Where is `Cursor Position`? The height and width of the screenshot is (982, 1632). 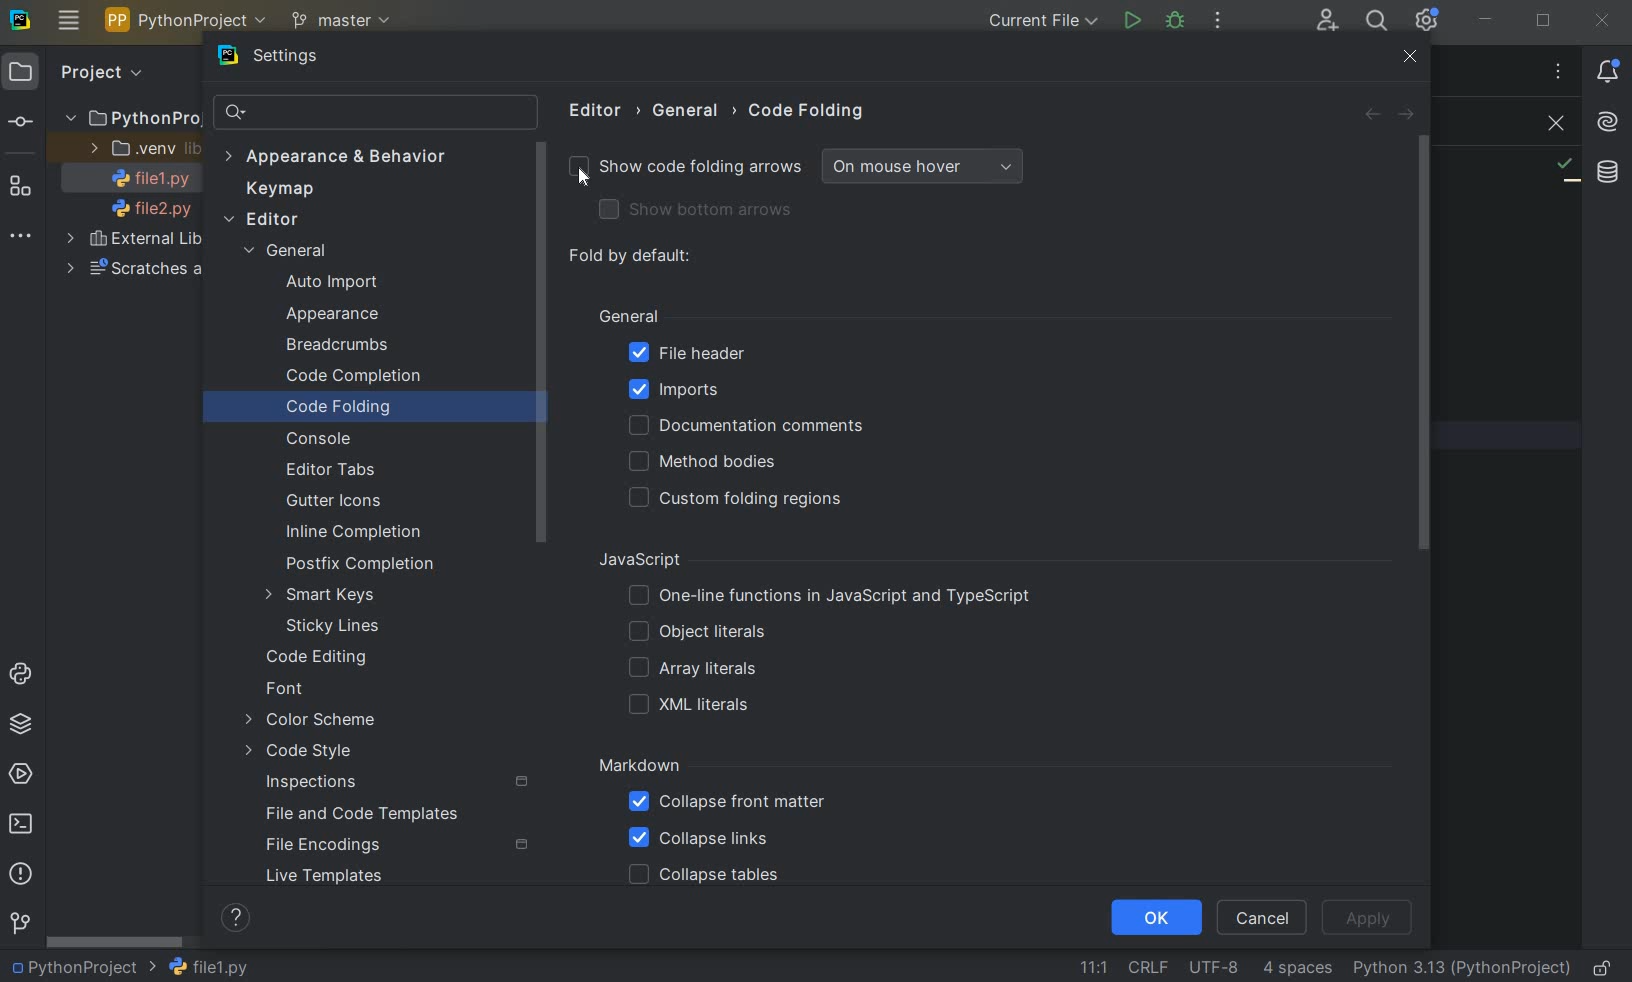
Cursor Position is located at coordinates (581, 177).